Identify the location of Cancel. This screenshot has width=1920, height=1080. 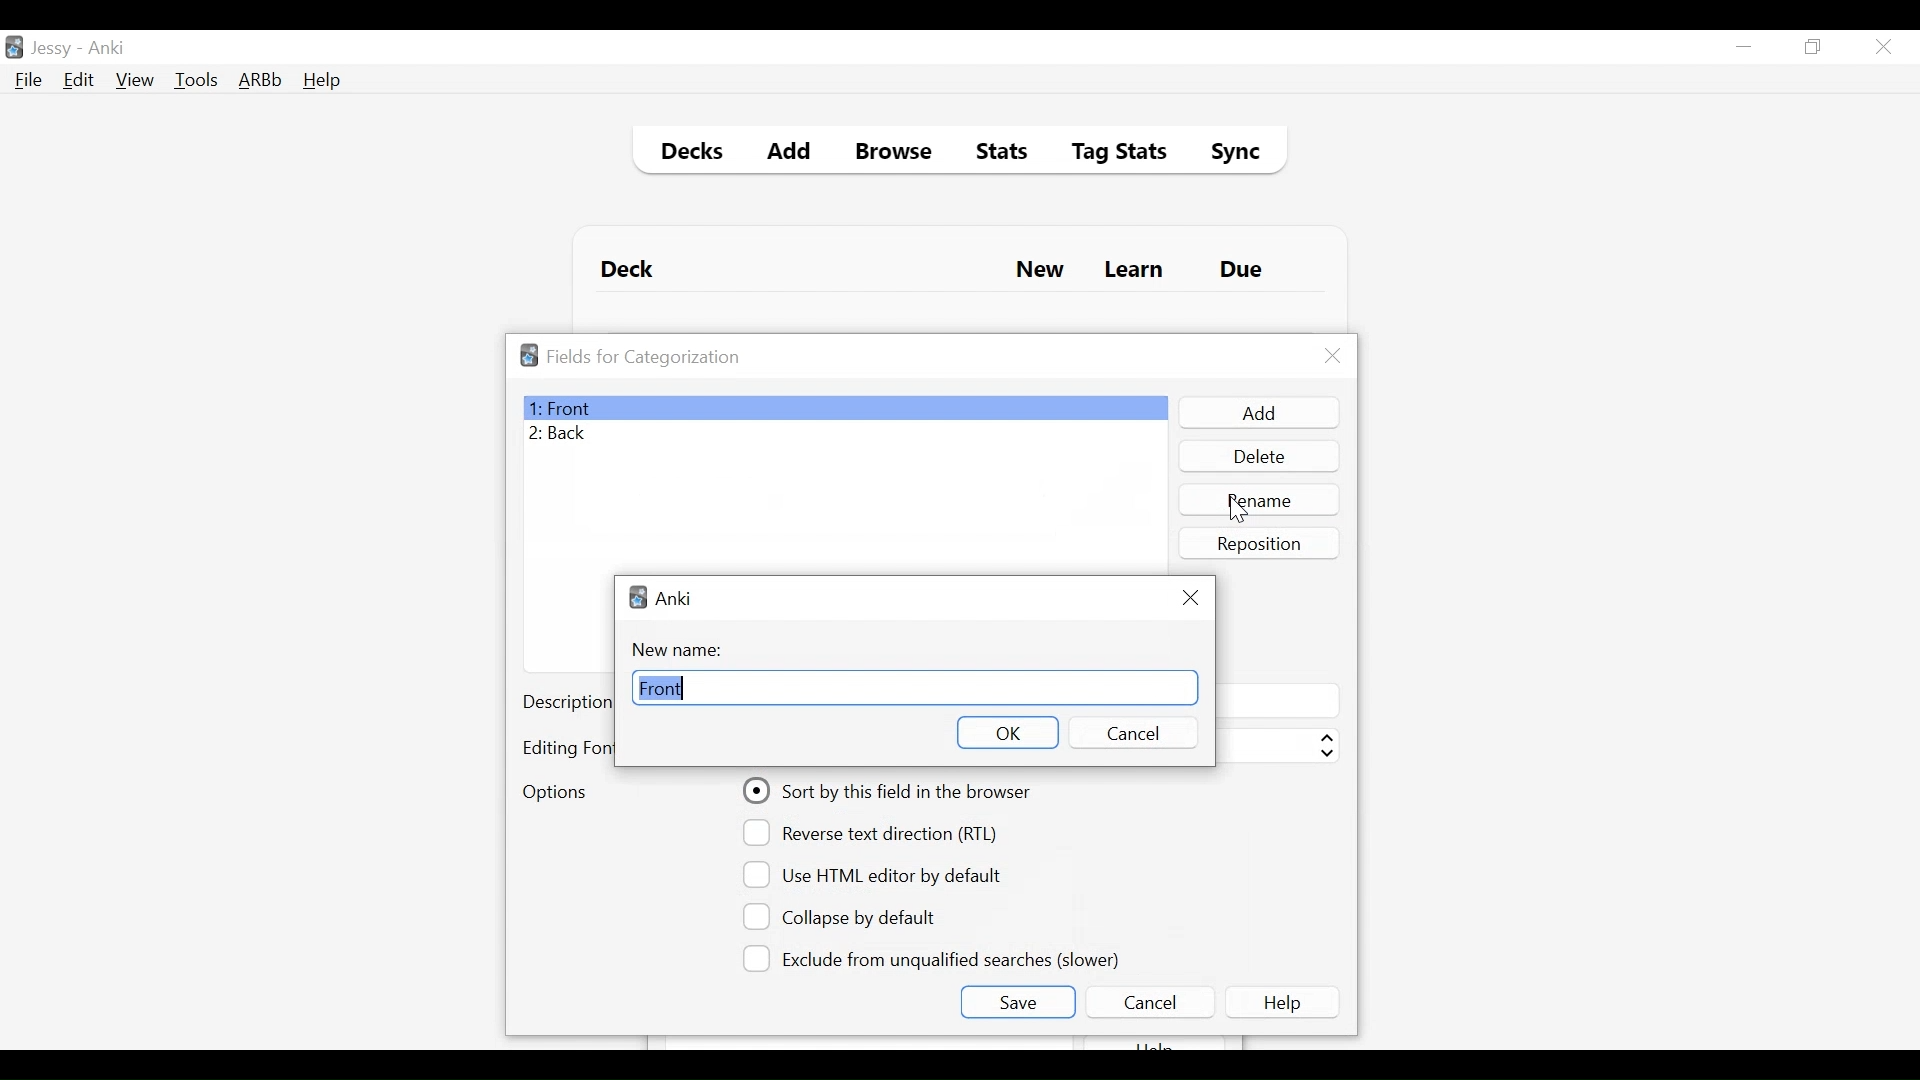
(1149, 1002).